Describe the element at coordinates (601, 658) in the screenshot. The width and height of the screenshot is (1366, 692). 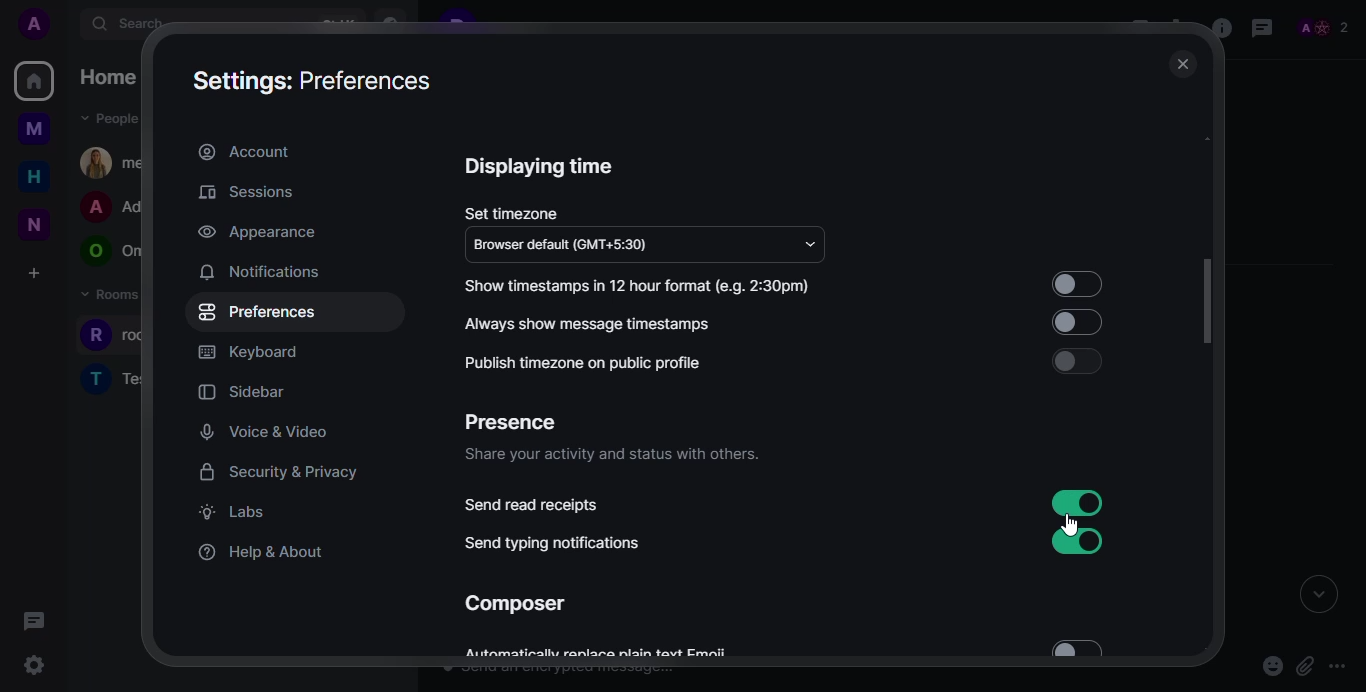
I see `Automatically replace plain text email.` at that location.